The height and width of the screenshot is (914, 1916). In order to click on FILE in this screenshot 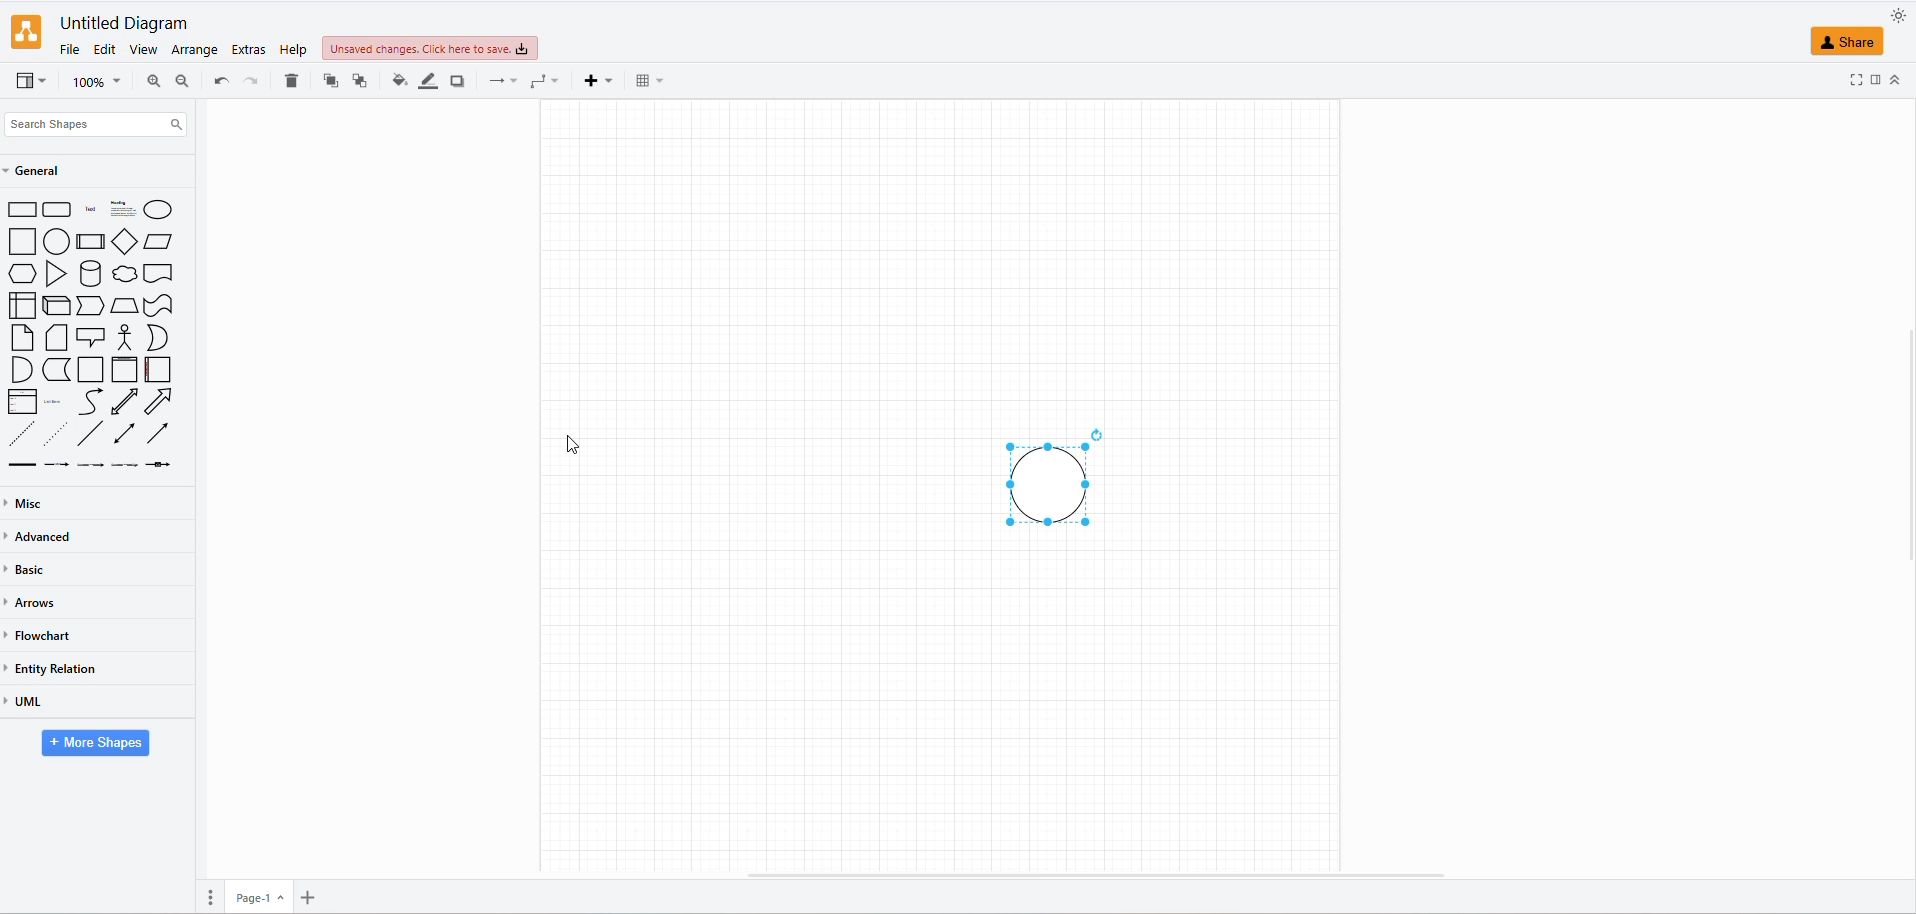, I will do `click(66, 49)`.